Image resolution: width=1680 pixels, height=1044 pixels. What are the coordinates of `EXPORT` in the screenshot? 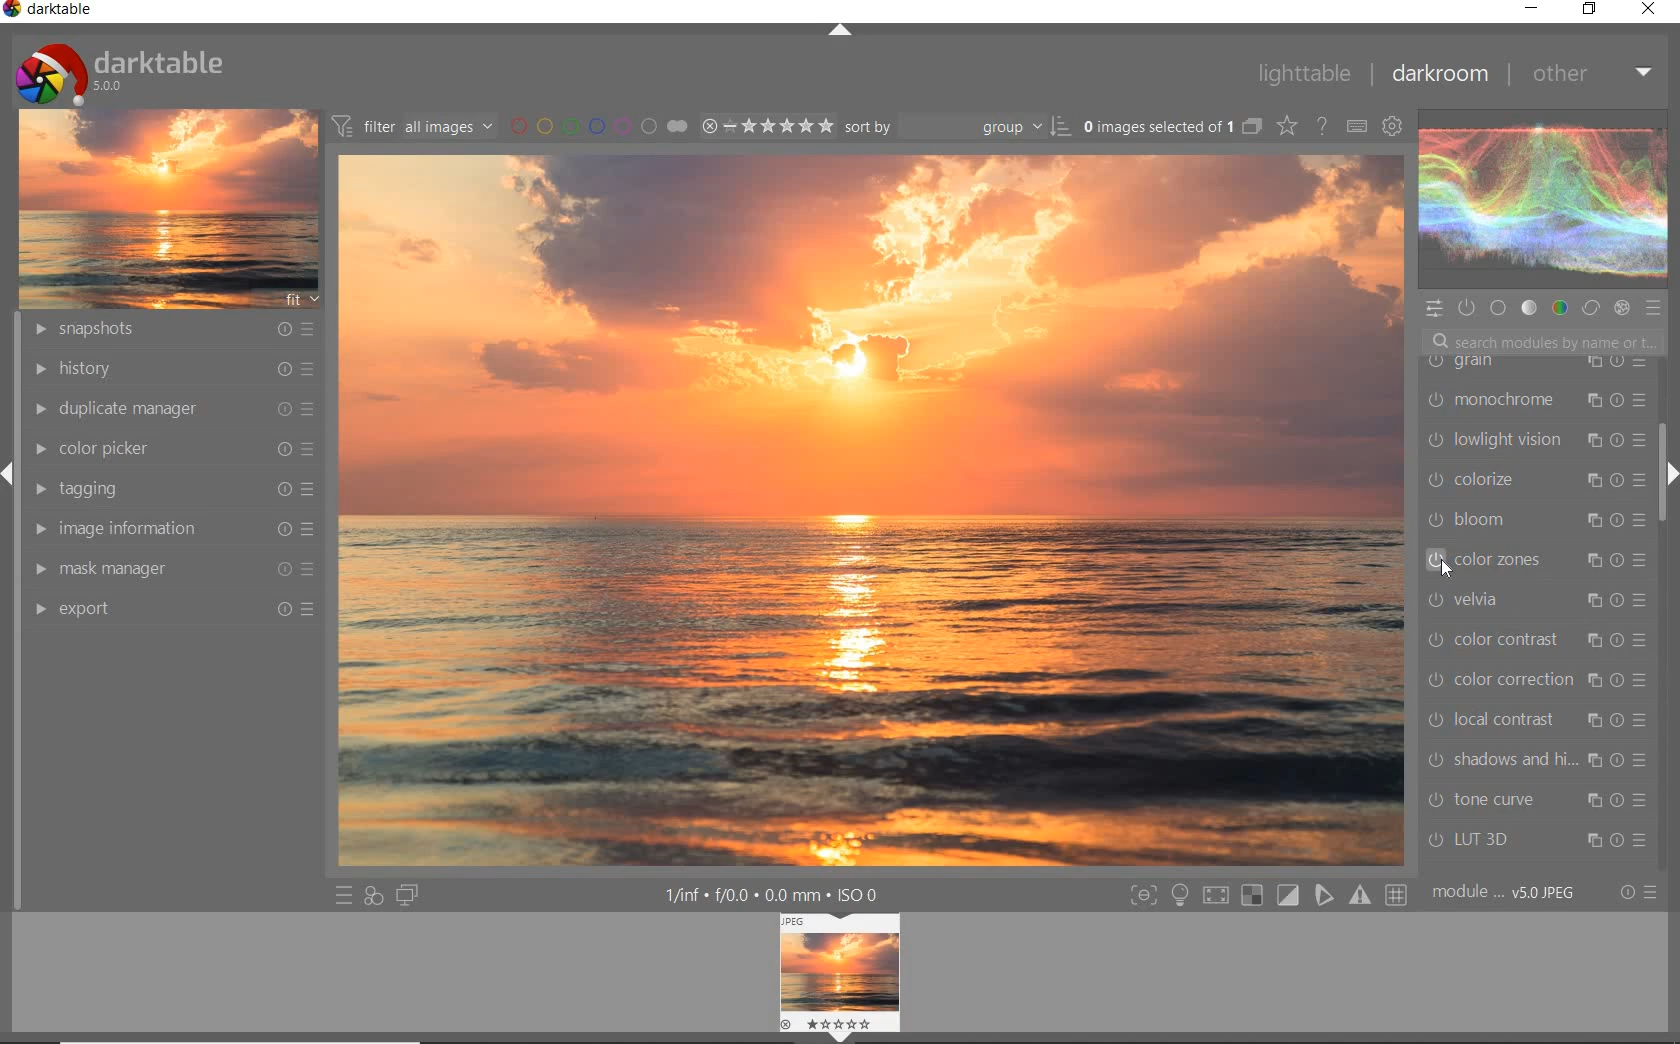 It's located at (175, 607).